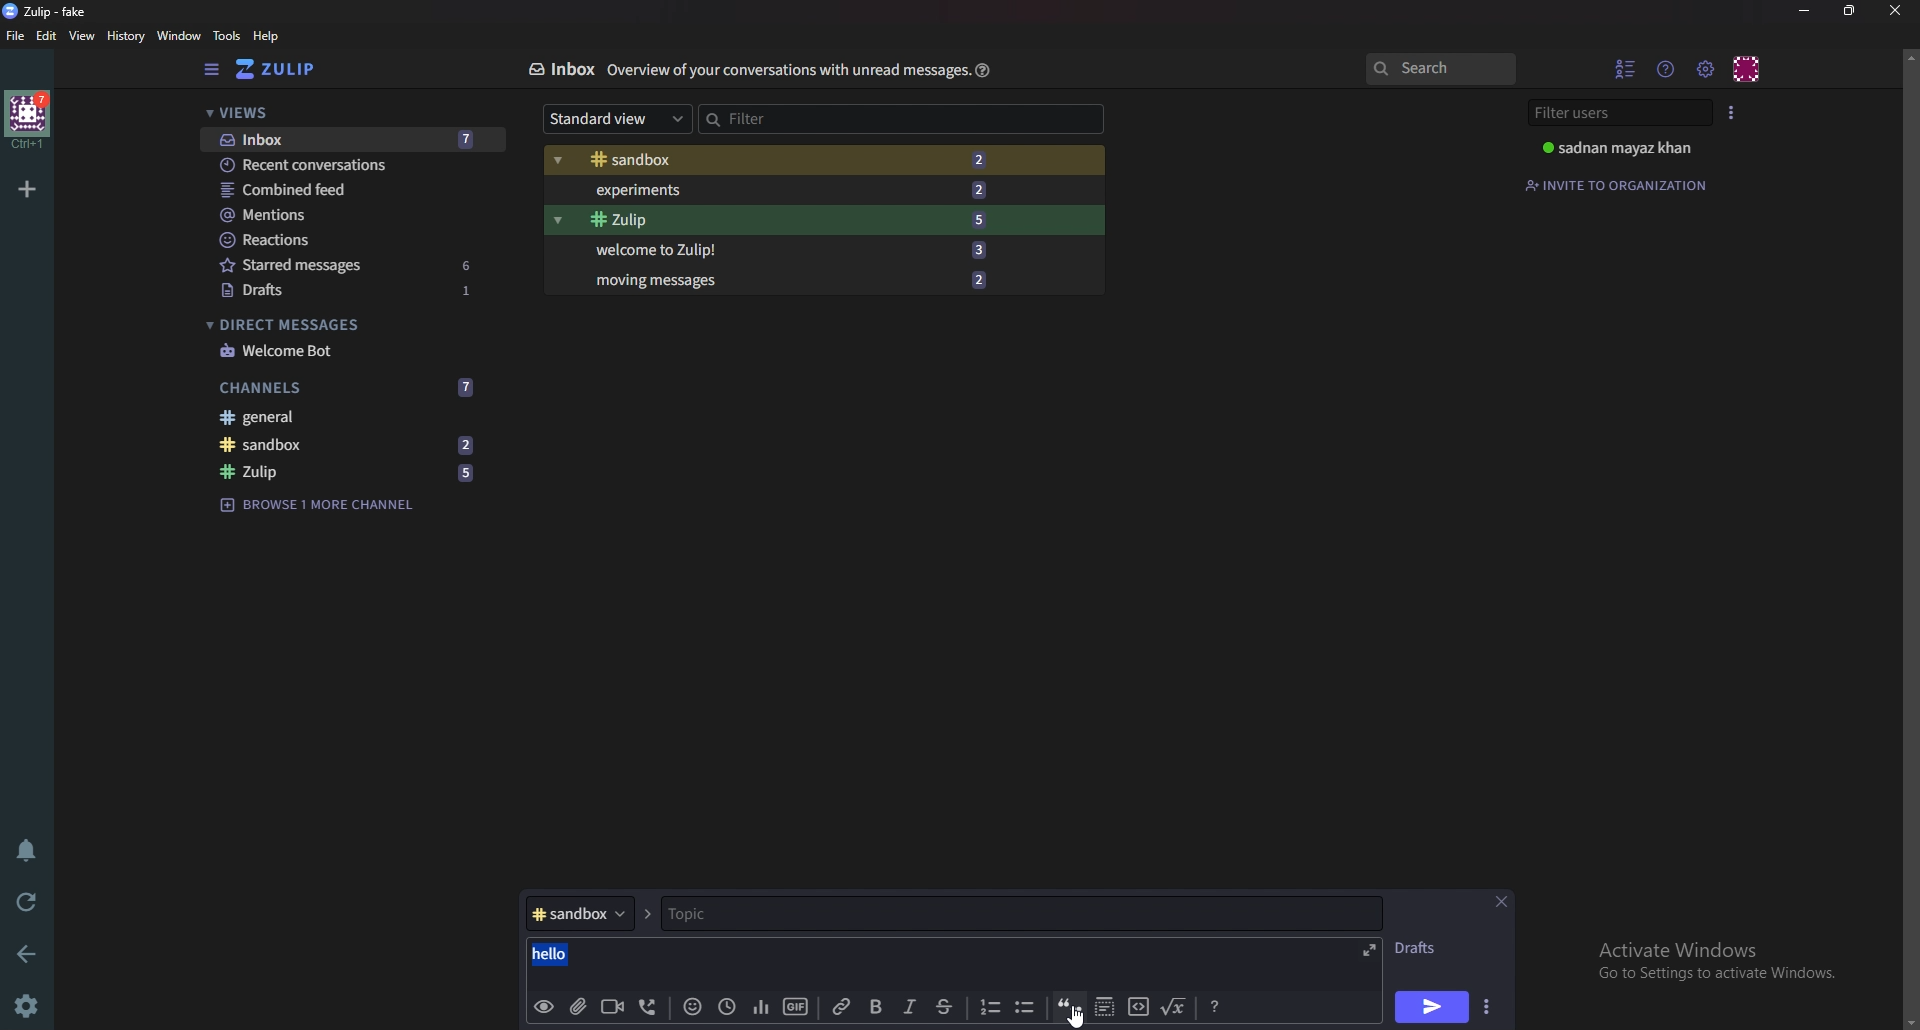 The height and width of the screenshot is (1030, 1920). What do you see at coordinates (306, 388) in the screenshot?
I see `Channels` at bounding box center [306, 388].